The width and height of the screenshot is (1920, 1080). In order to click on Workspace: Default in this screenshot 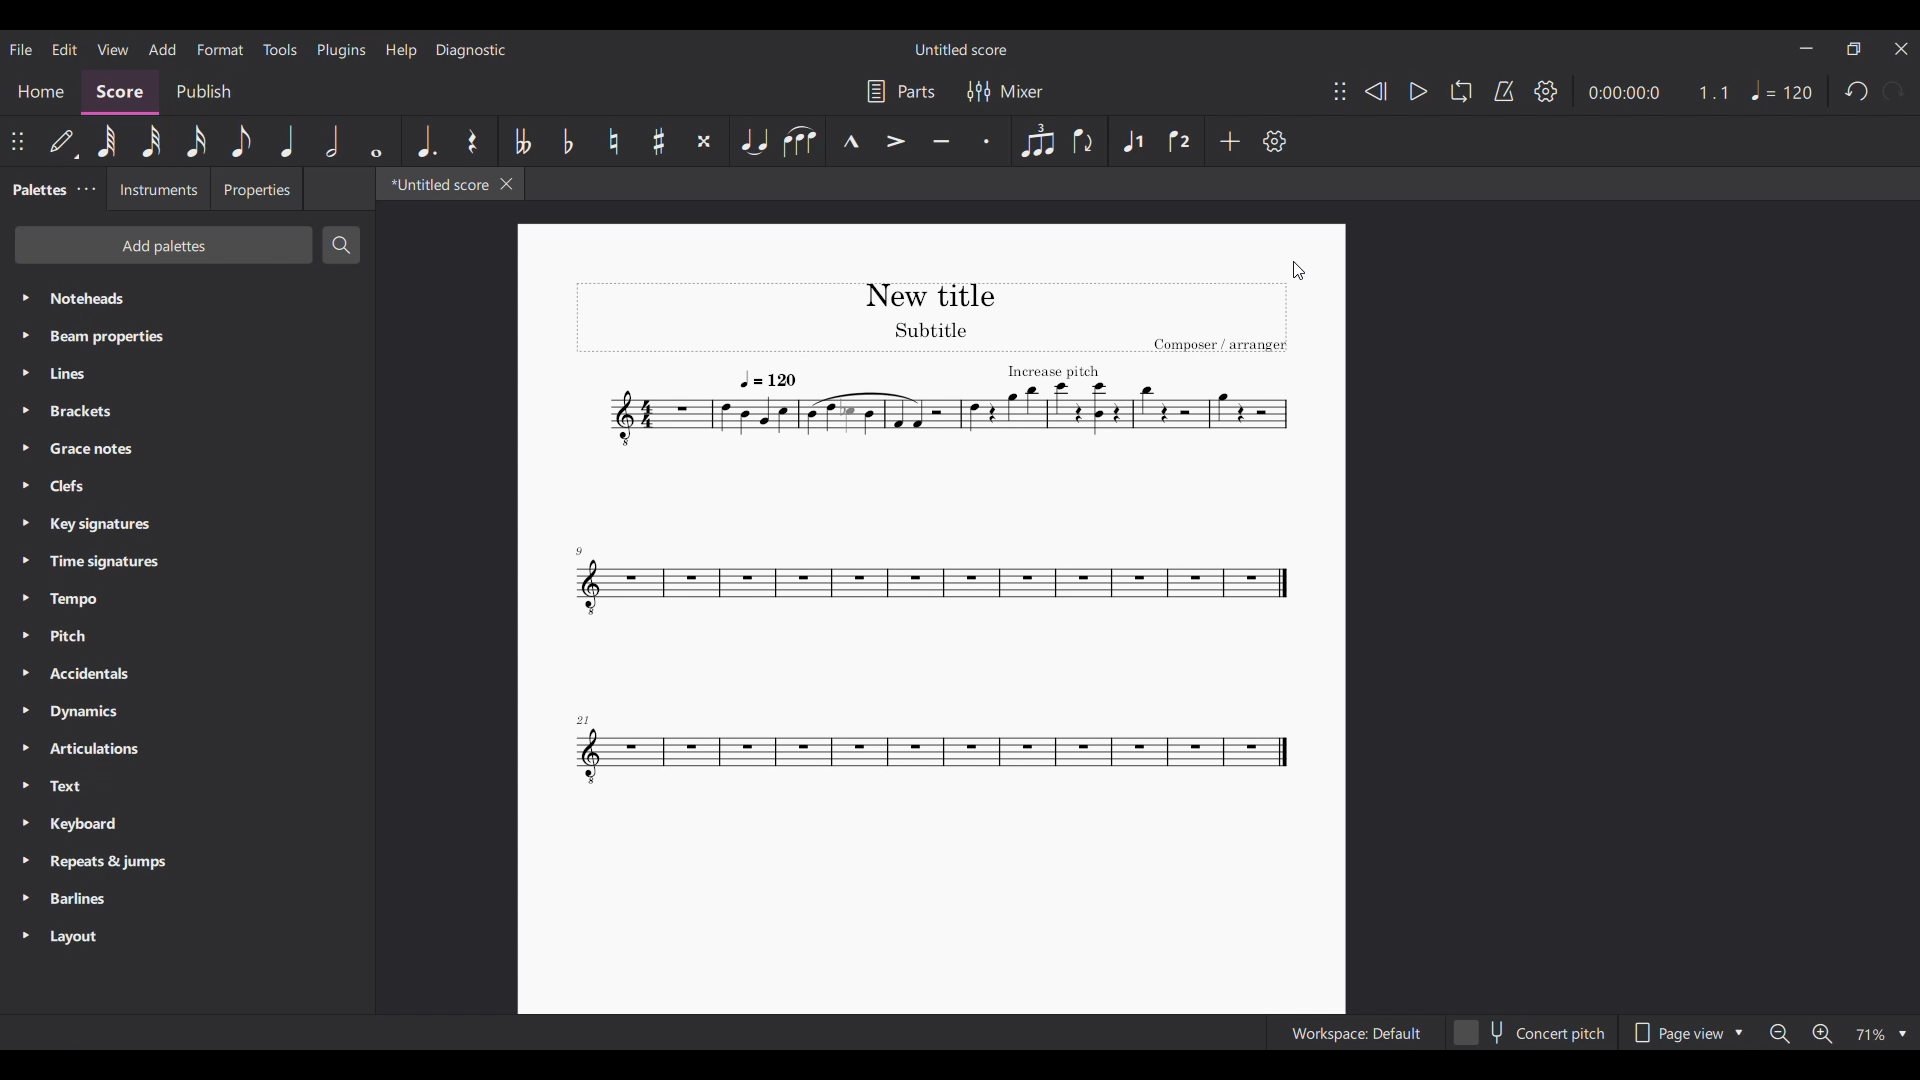, I will do `click(1355, 1032)`.